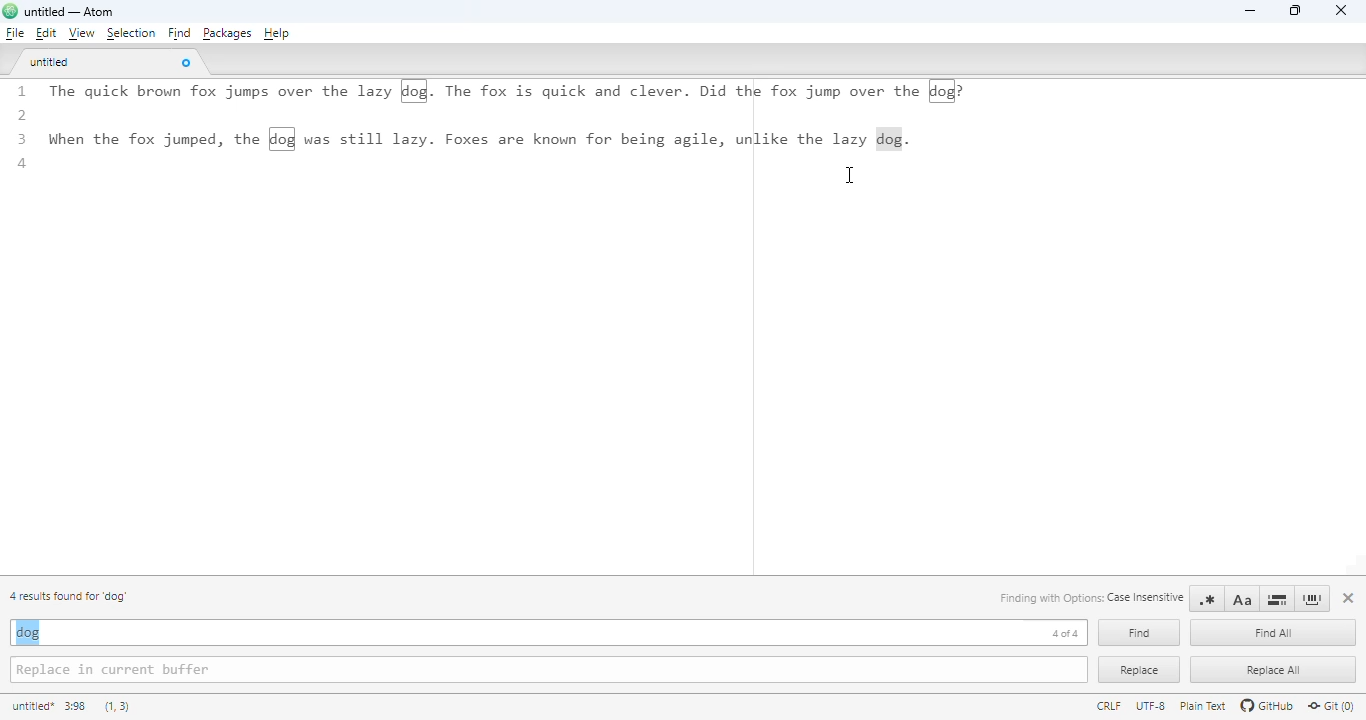  What do you see at coordinates (135, 138) in the screenshot?
I see `3 When the fox jumped, the` at bounding box center [135, 138].